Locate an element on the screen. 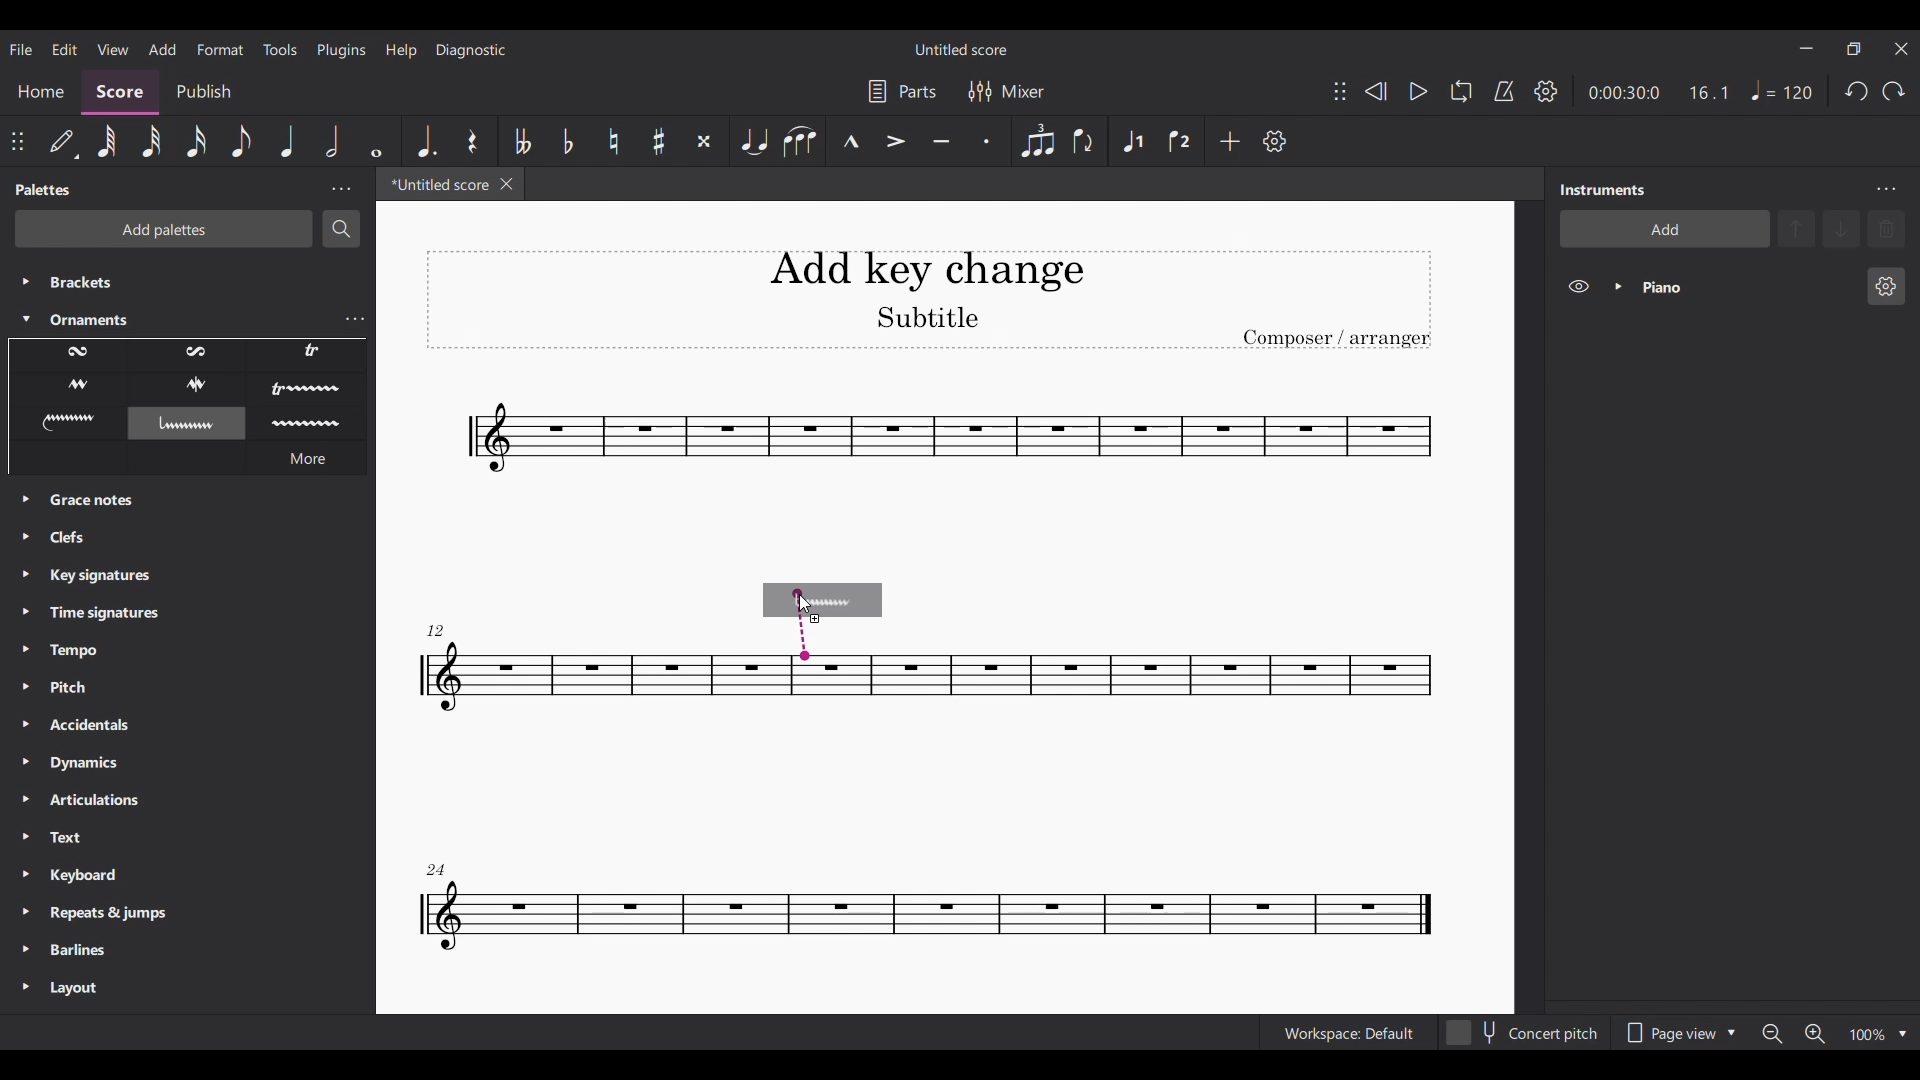 This screenshot has width=1920, height=1080. Zoom in is located at coordinates (1815, 1034).